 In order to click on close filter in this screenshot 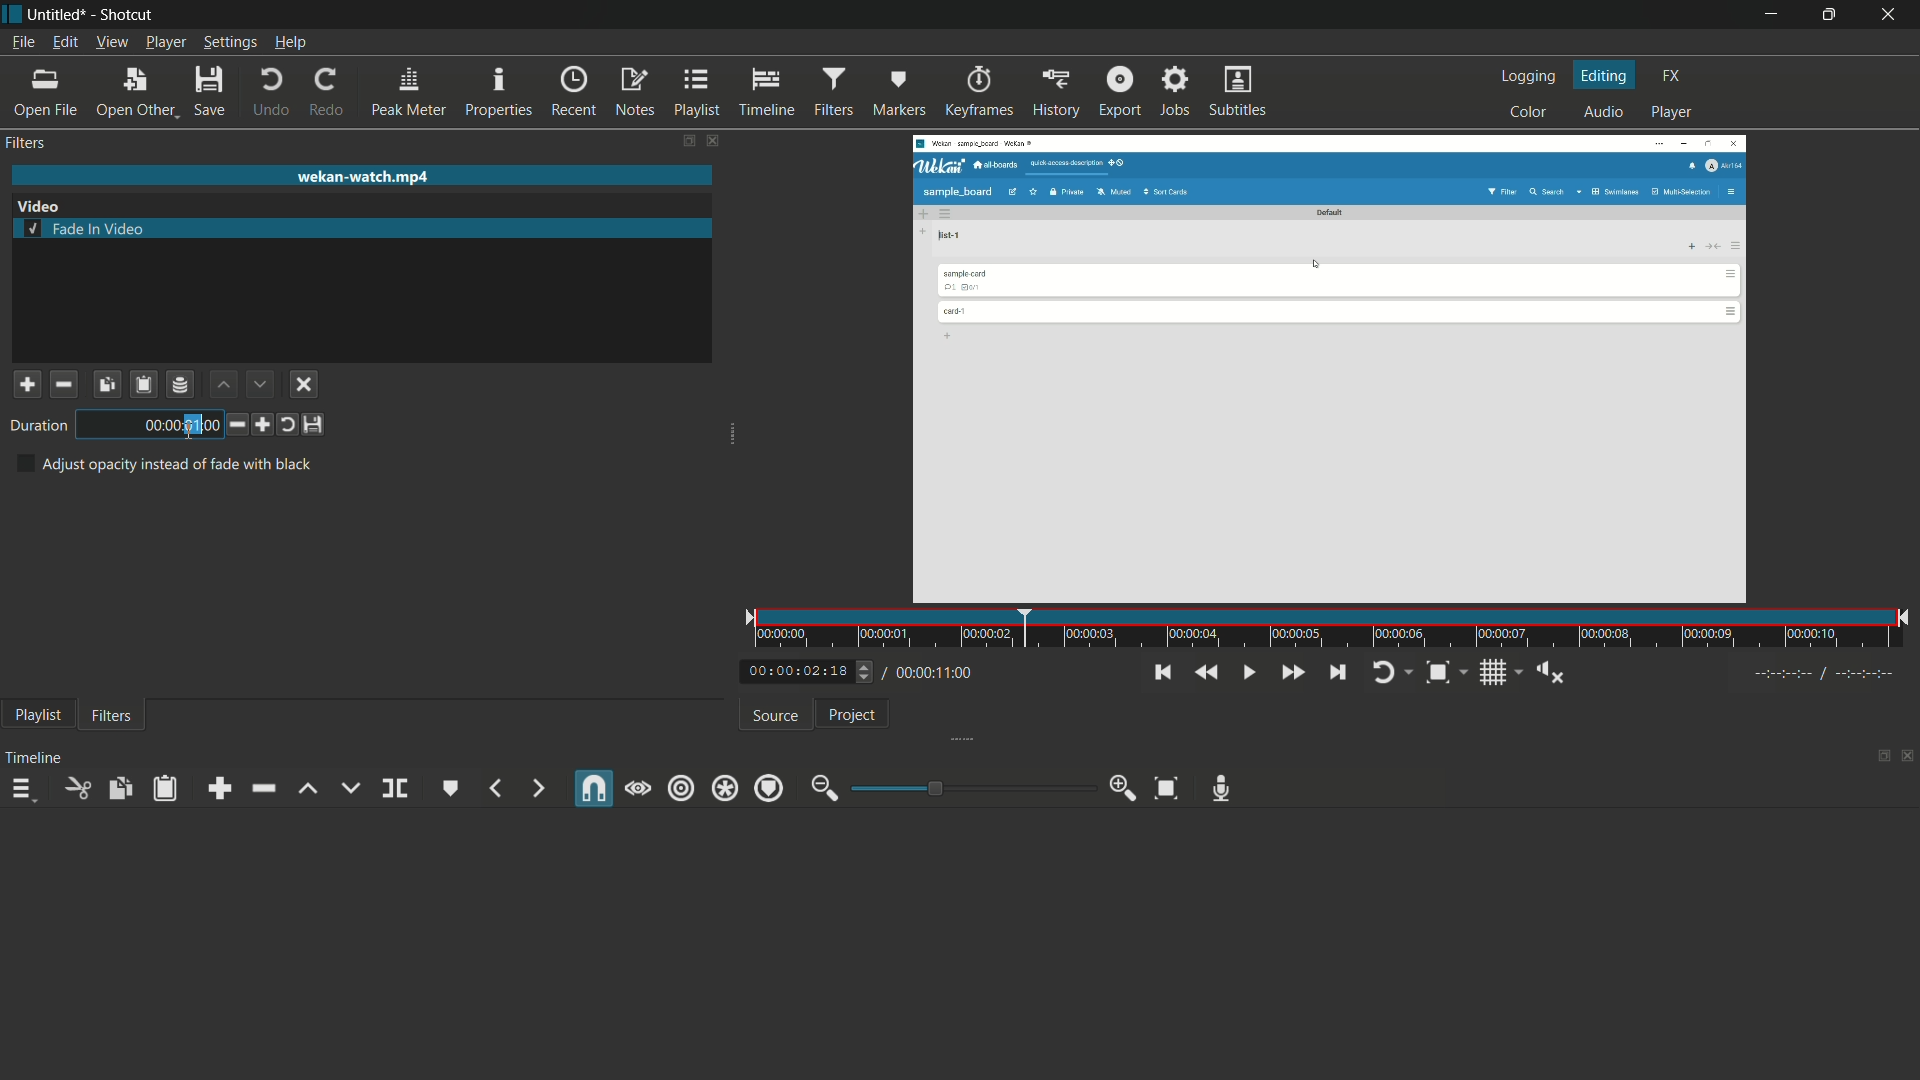, I will do `click(713, 142)`.